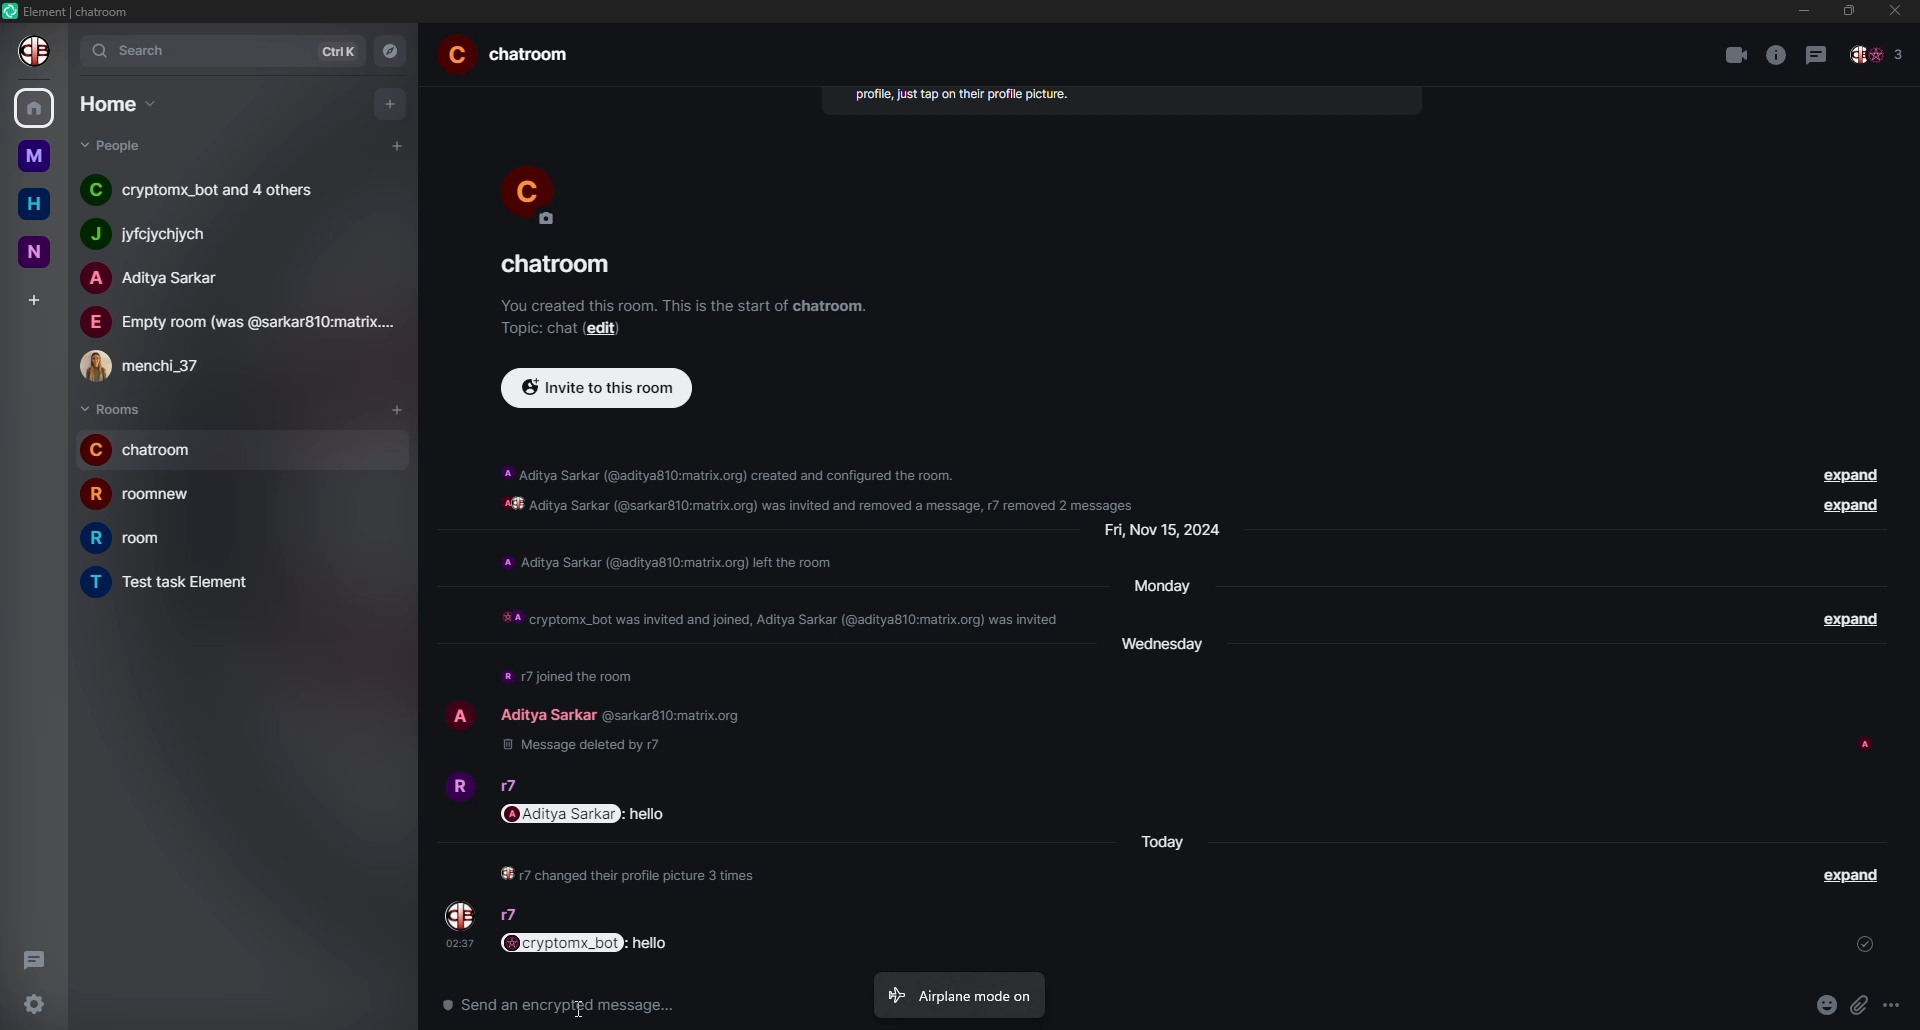  What do you see at coordinates (142, 450) in the screenshot?
I see `room` at bounding box center [142, 450].